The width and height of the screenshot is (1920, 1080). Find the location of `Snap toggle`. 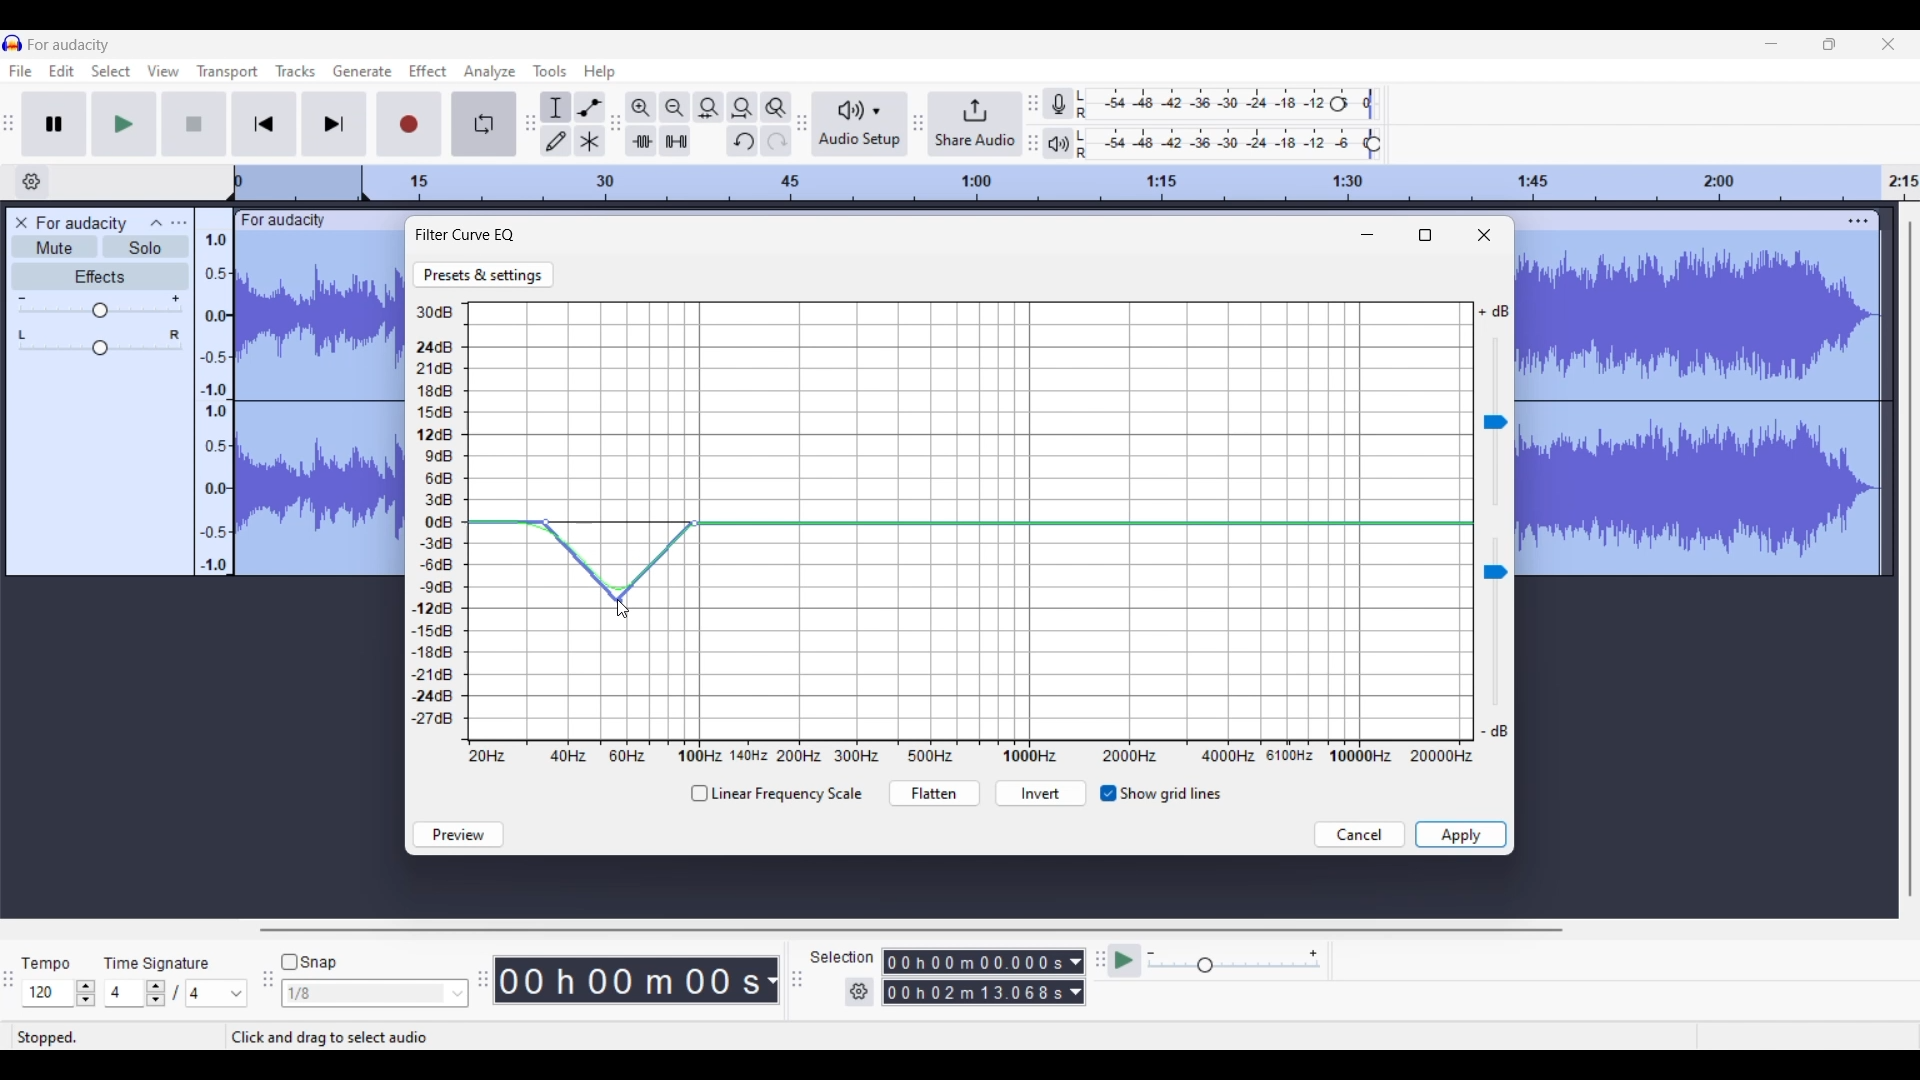

Snap toggle is located at coordinates (309, 962).